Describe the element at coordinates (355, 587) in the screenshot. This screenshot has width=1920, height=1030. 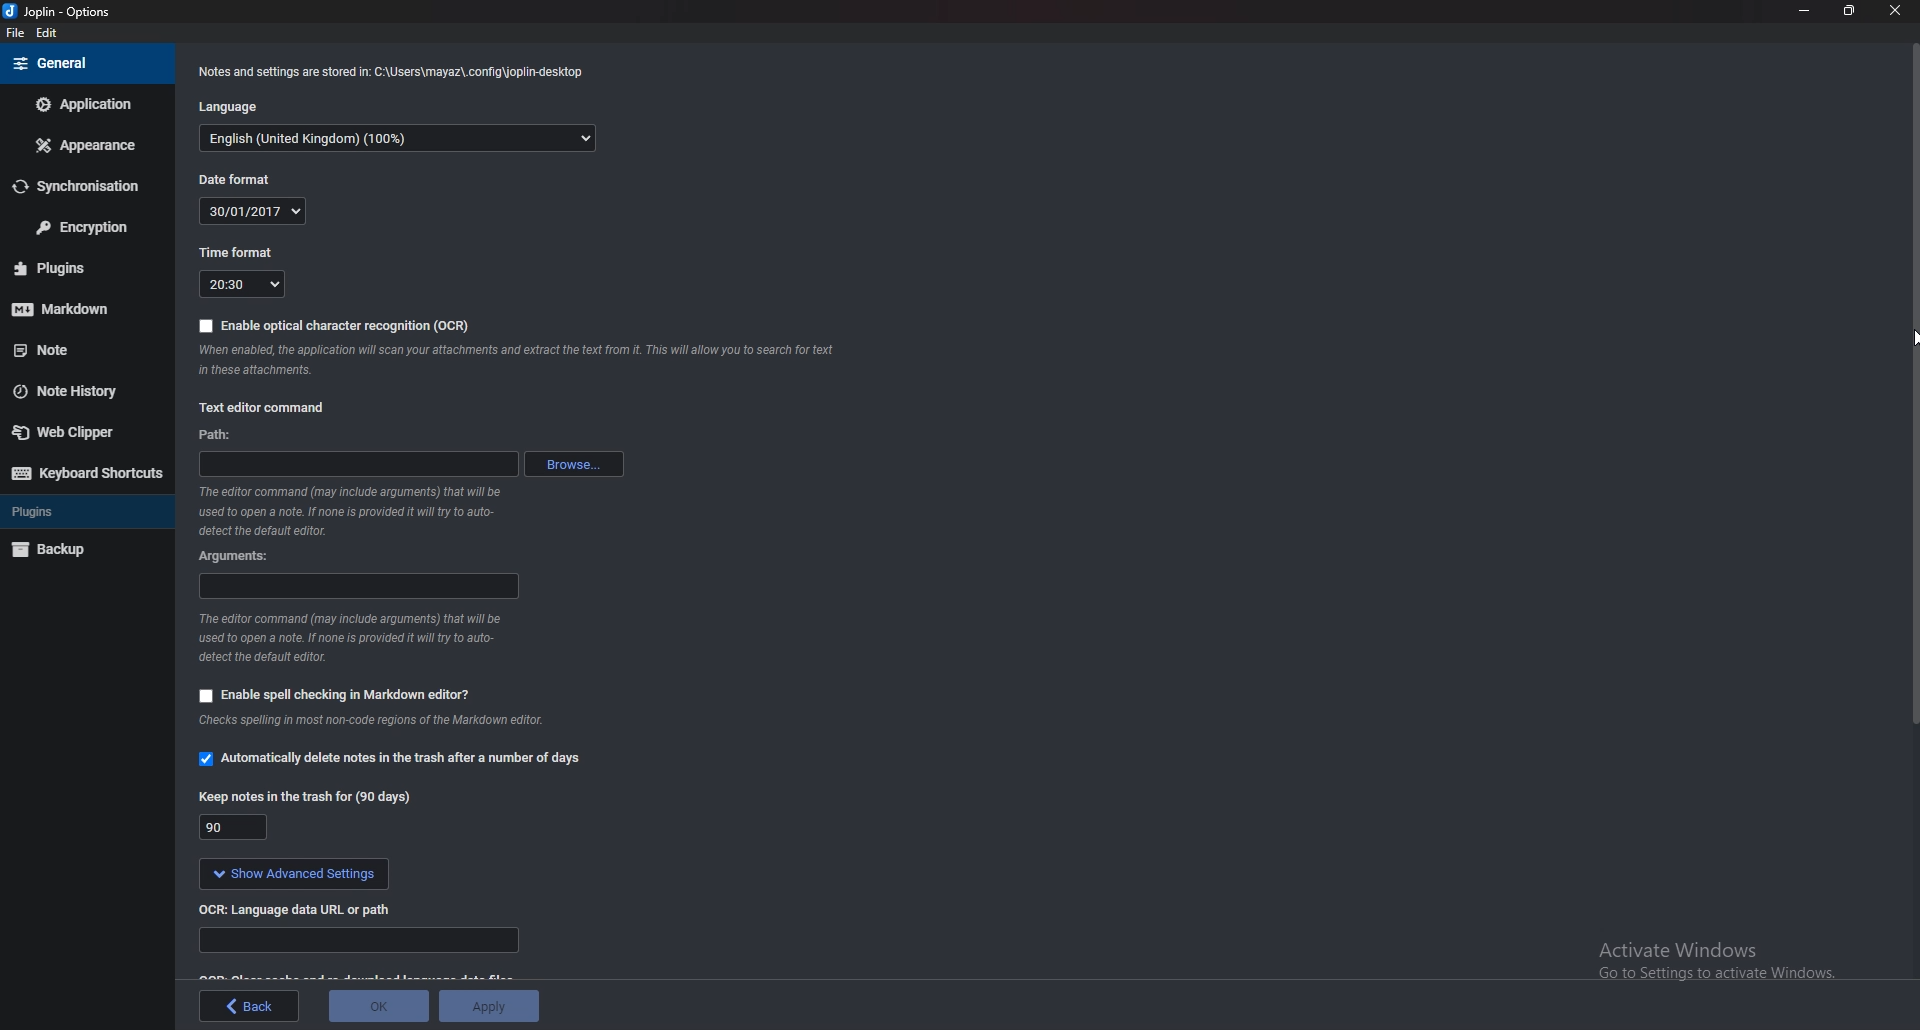
I see `arguments` at that location.